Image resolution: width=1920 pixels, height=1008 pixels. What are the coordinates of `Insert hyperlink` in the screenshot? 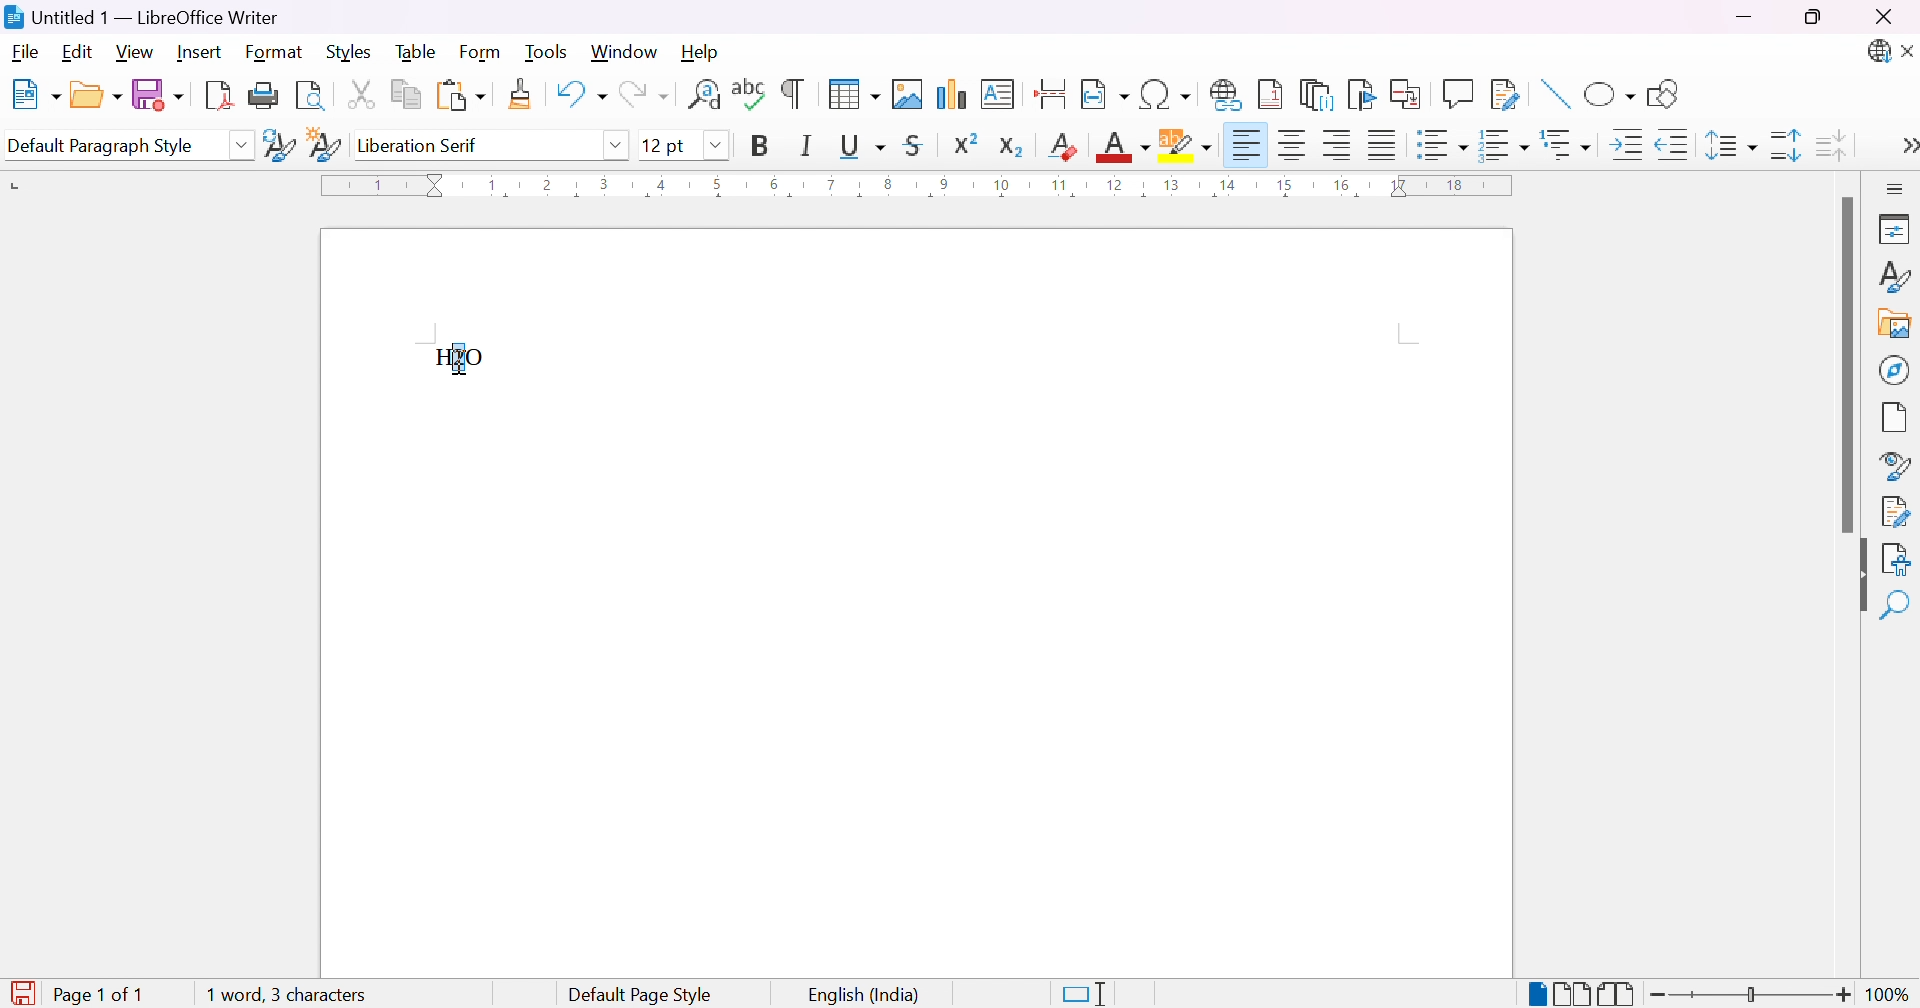 It's located at (1227, 94).